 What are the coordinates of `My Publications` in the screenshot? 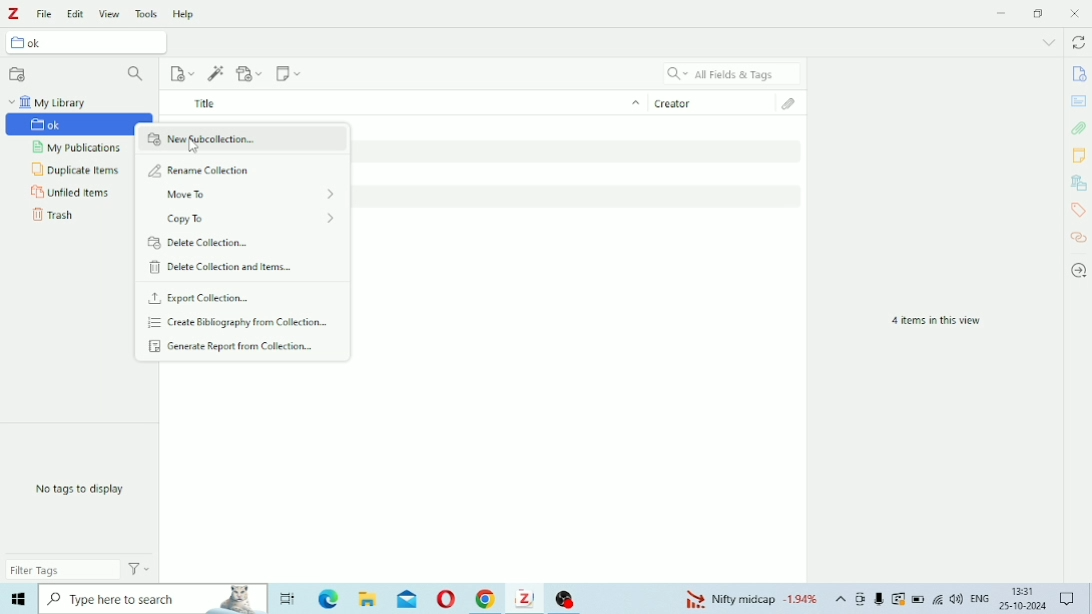 It's located at (80, 148).